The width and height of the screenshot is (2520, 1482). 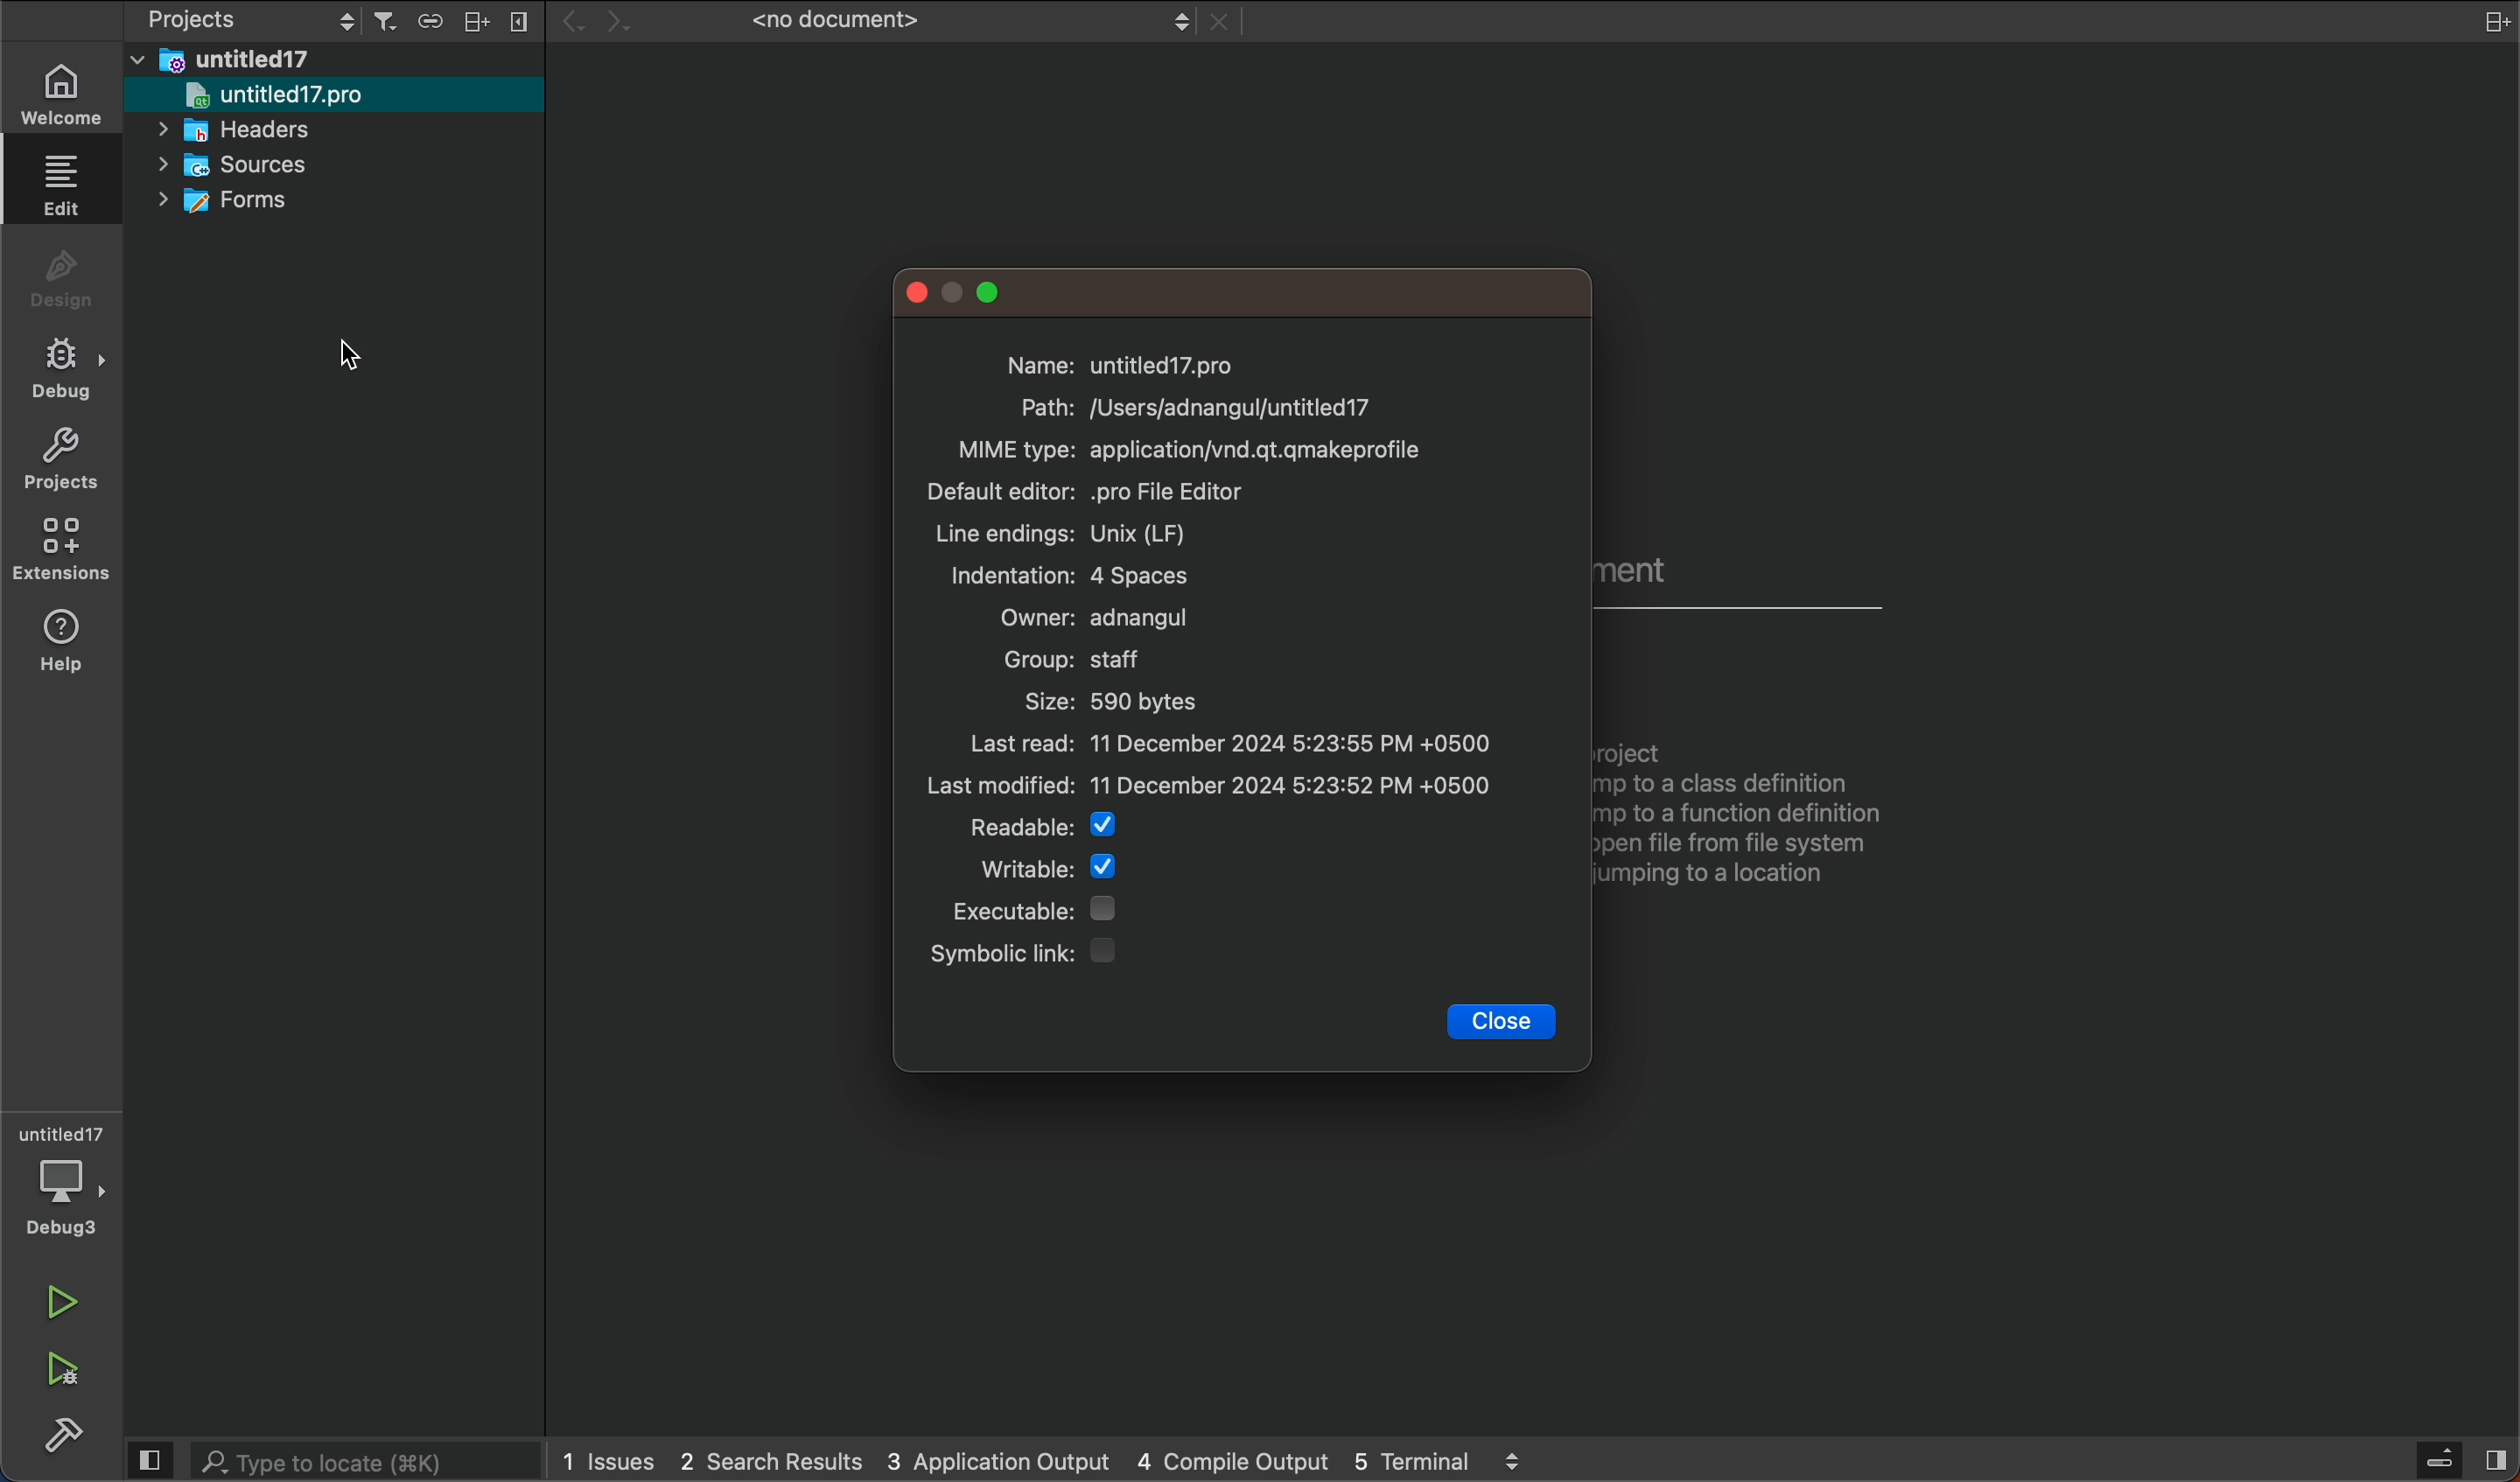 What do you see at coordinates (1053, 866) in the screenshot?
I see `Writable` at bounding box center [1053, 866].